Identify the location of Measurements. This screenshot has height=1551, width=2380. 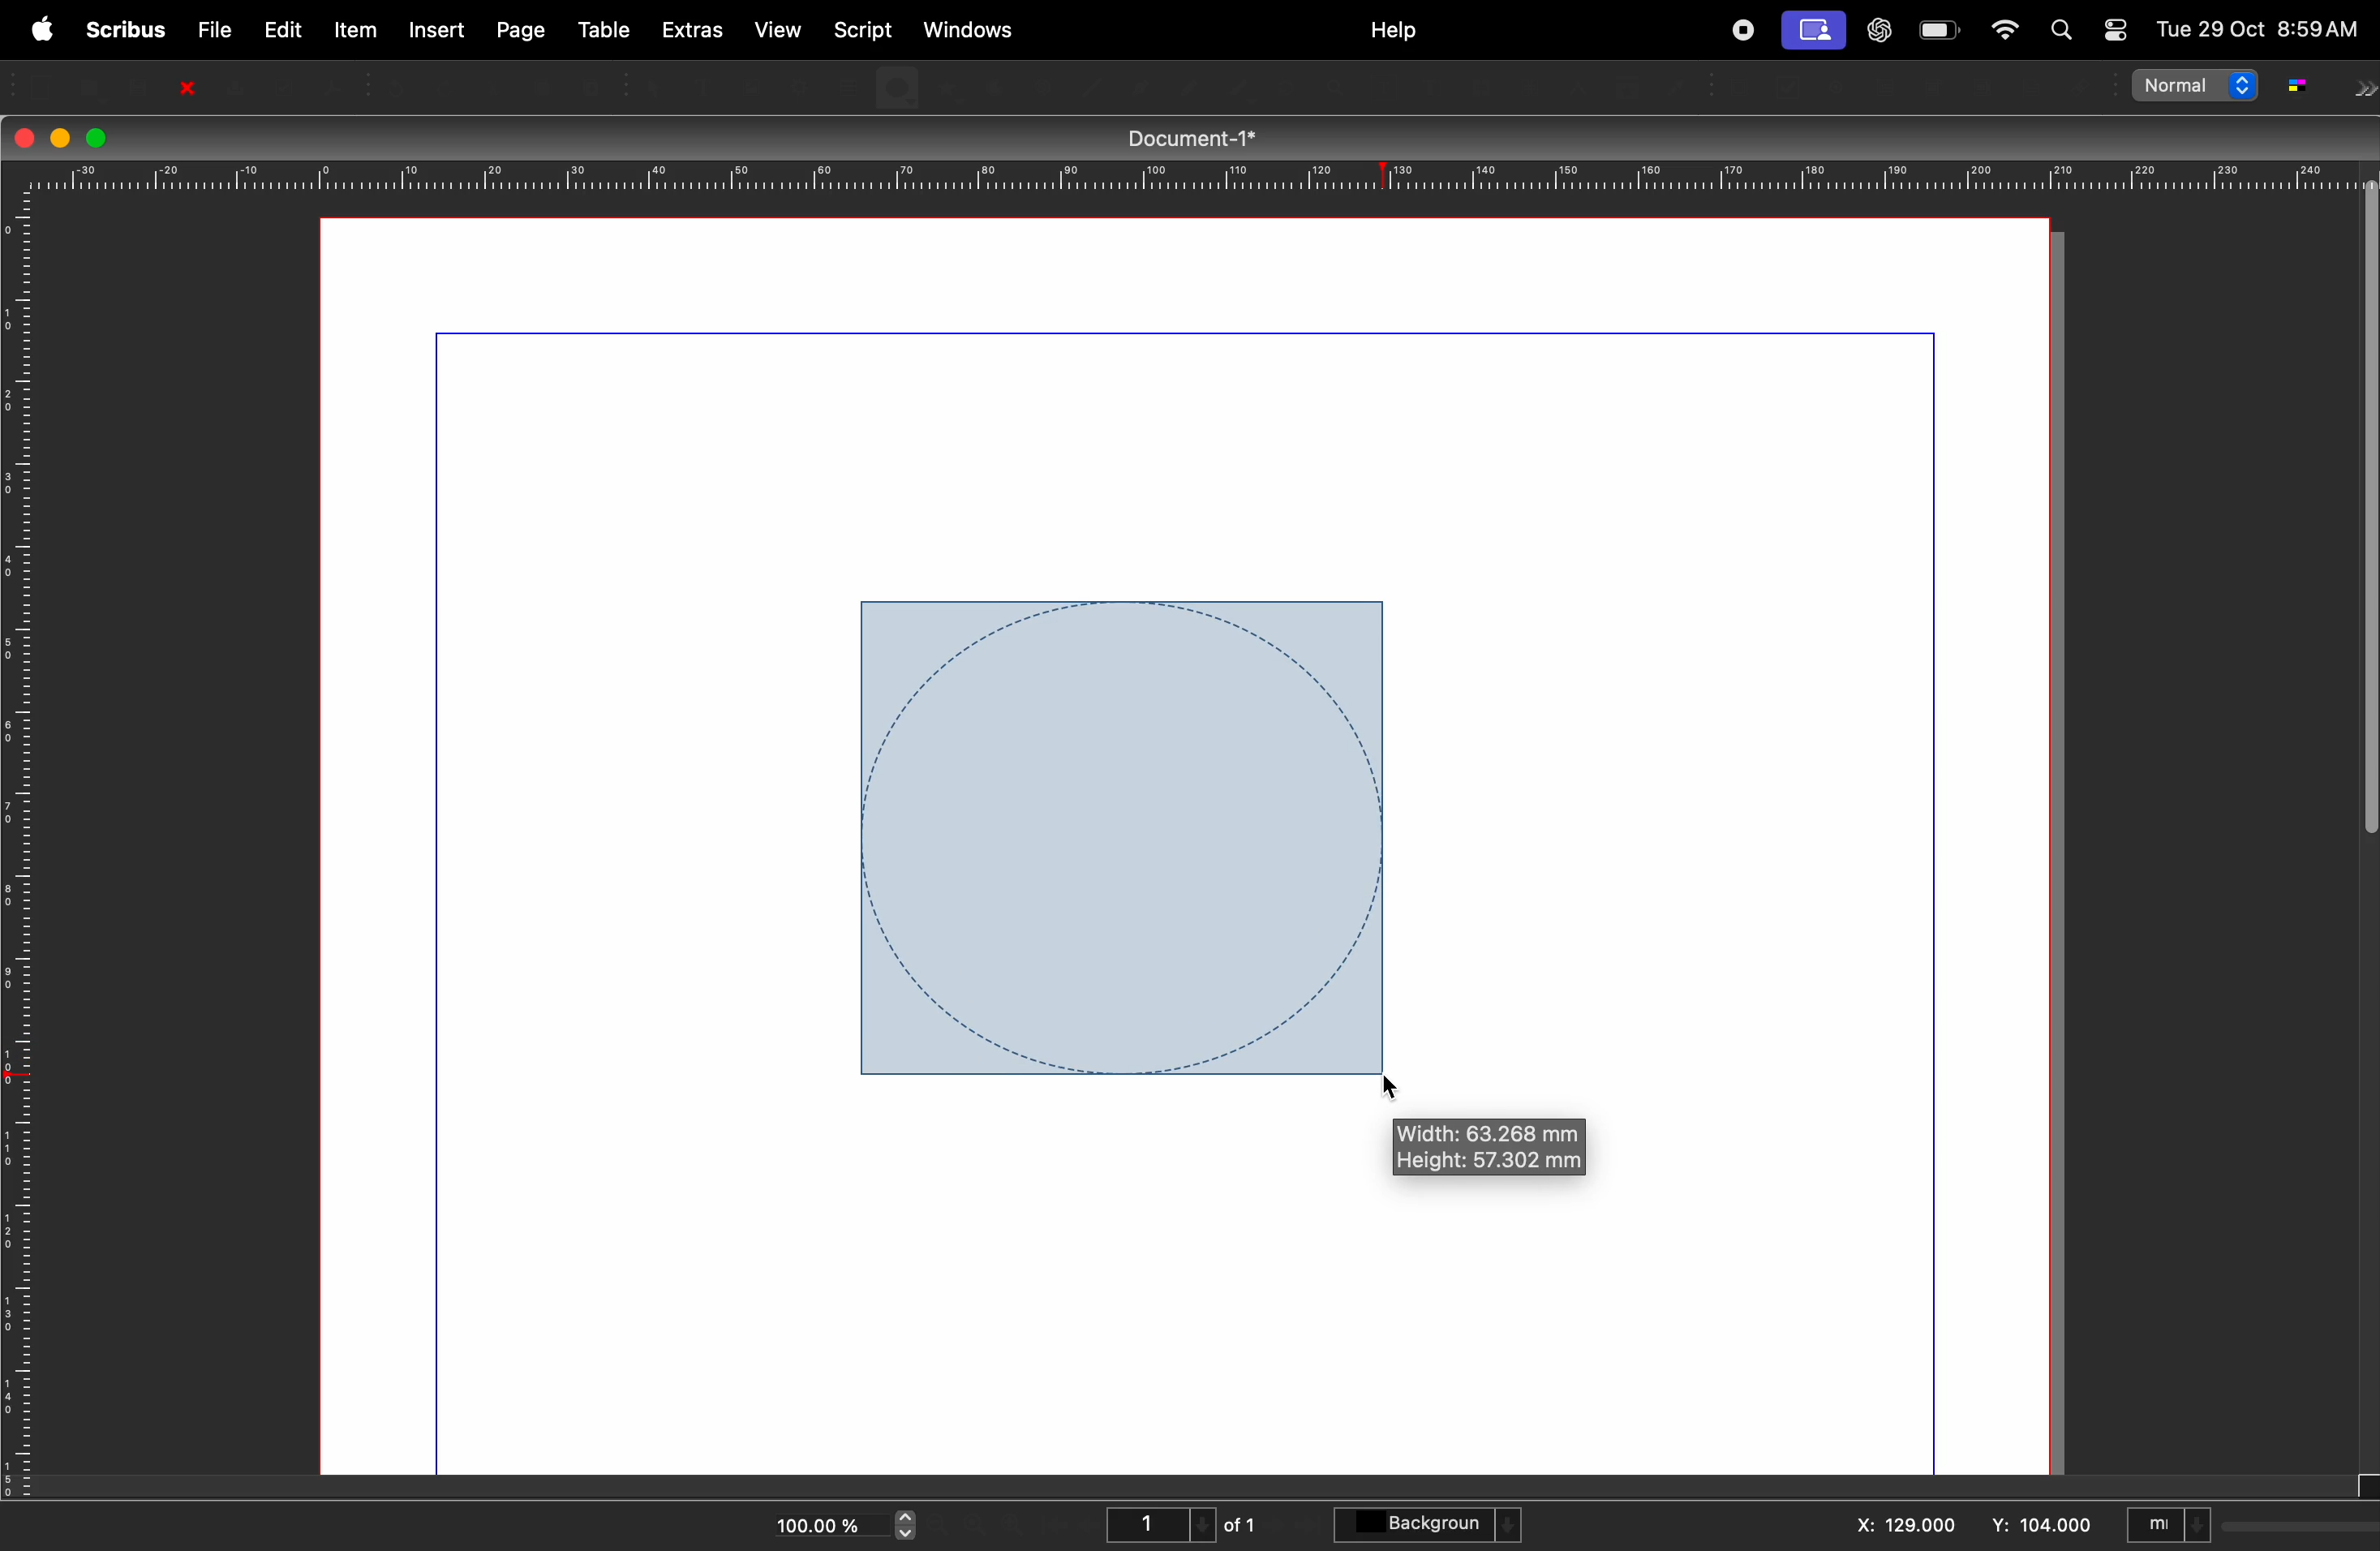
(1578, 88).